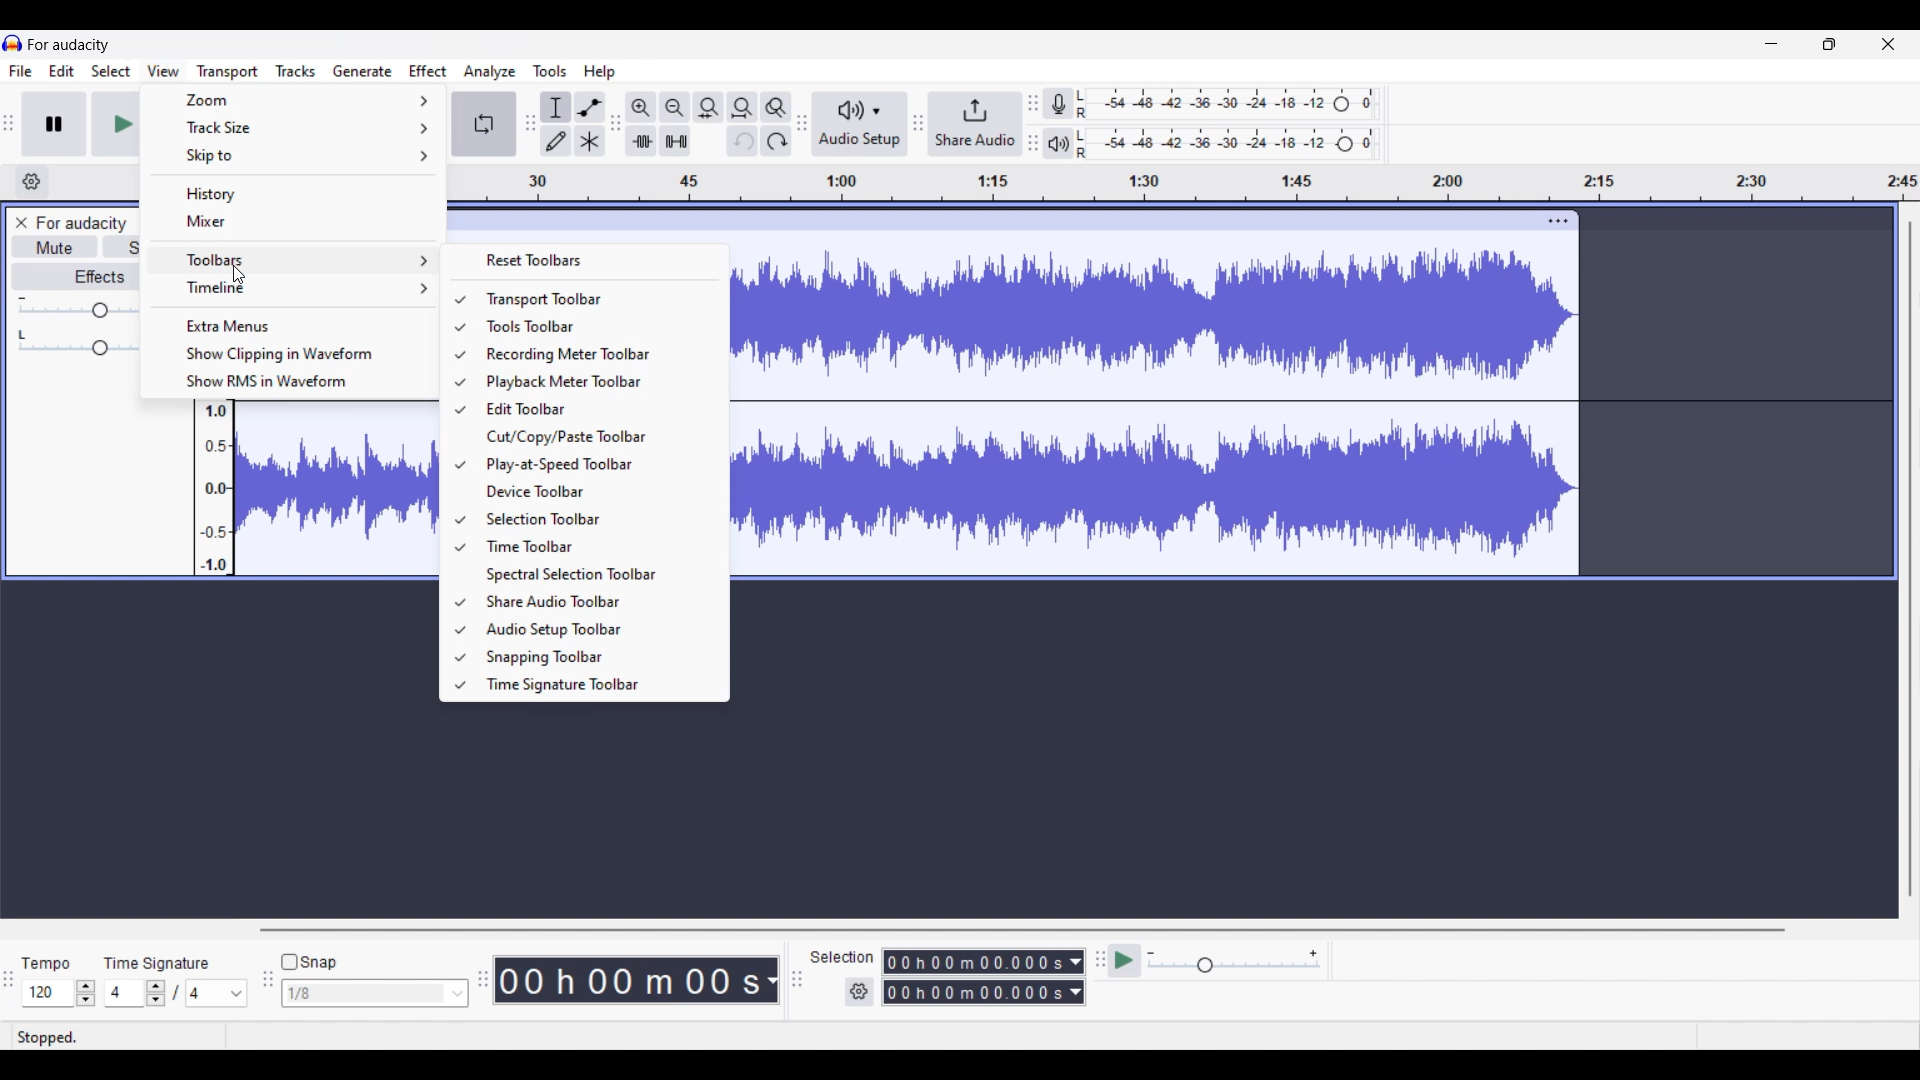 This screenshot has height=1080, width=1920. I want to click on Undo, so click(742, 140).